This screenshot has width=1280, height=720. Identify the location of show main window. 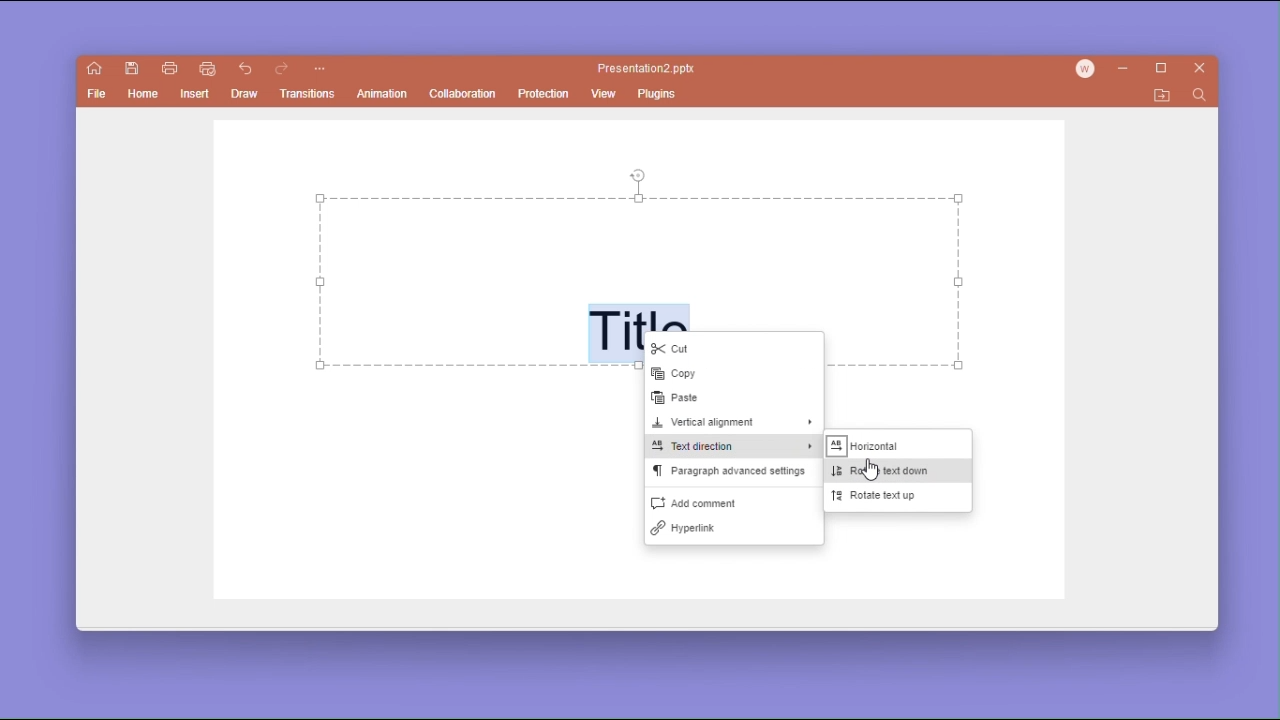
(95, 69).